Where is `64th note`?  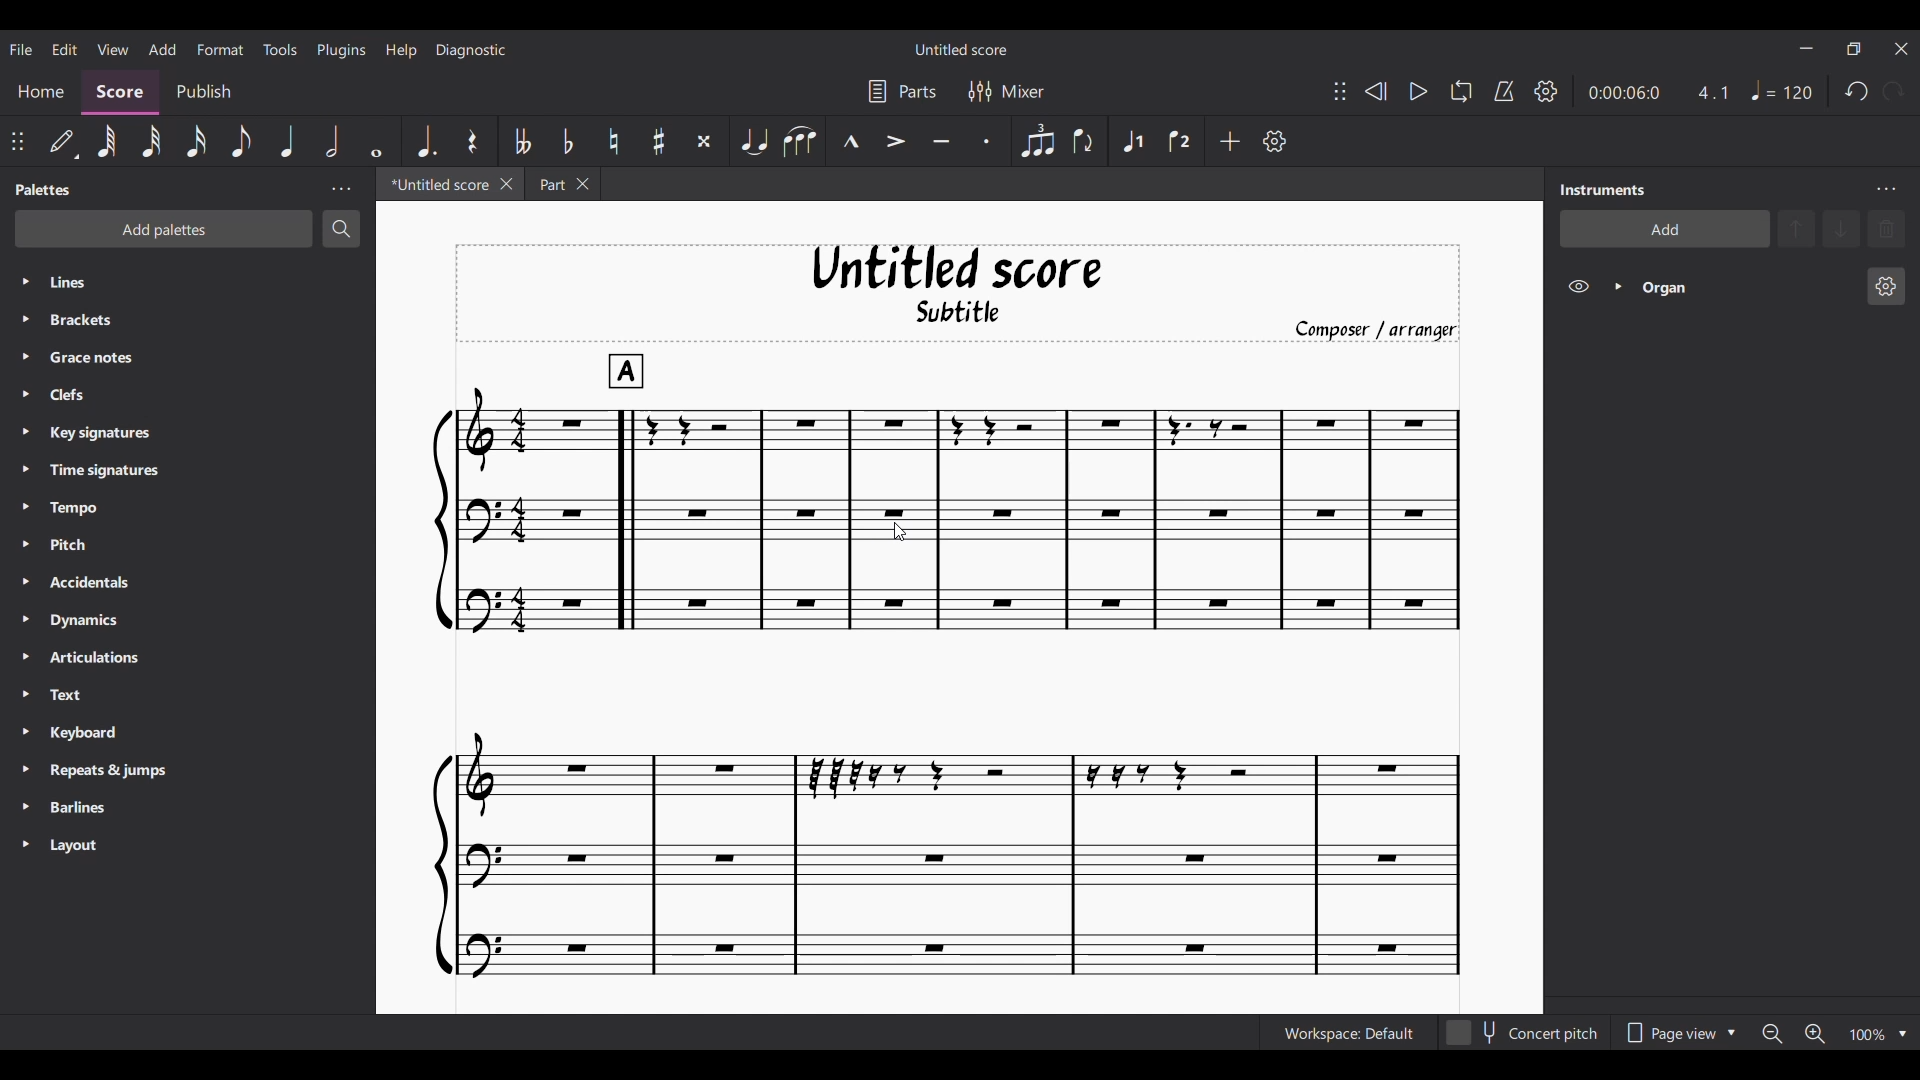
64th note is located at coordinates (107, 142).